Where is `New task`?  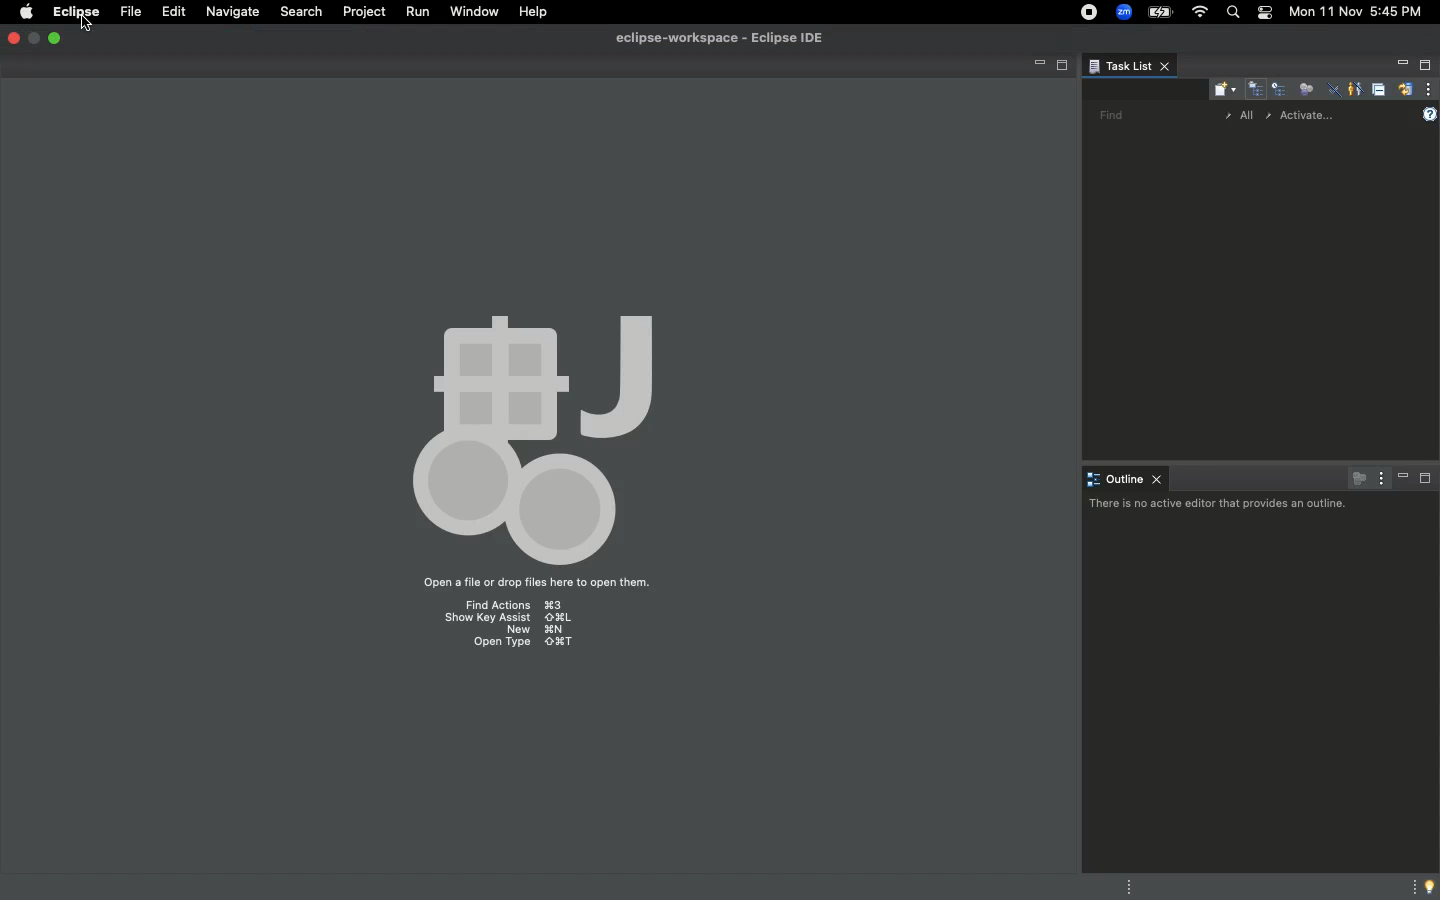
New task is located at coordinates (1221, 88).